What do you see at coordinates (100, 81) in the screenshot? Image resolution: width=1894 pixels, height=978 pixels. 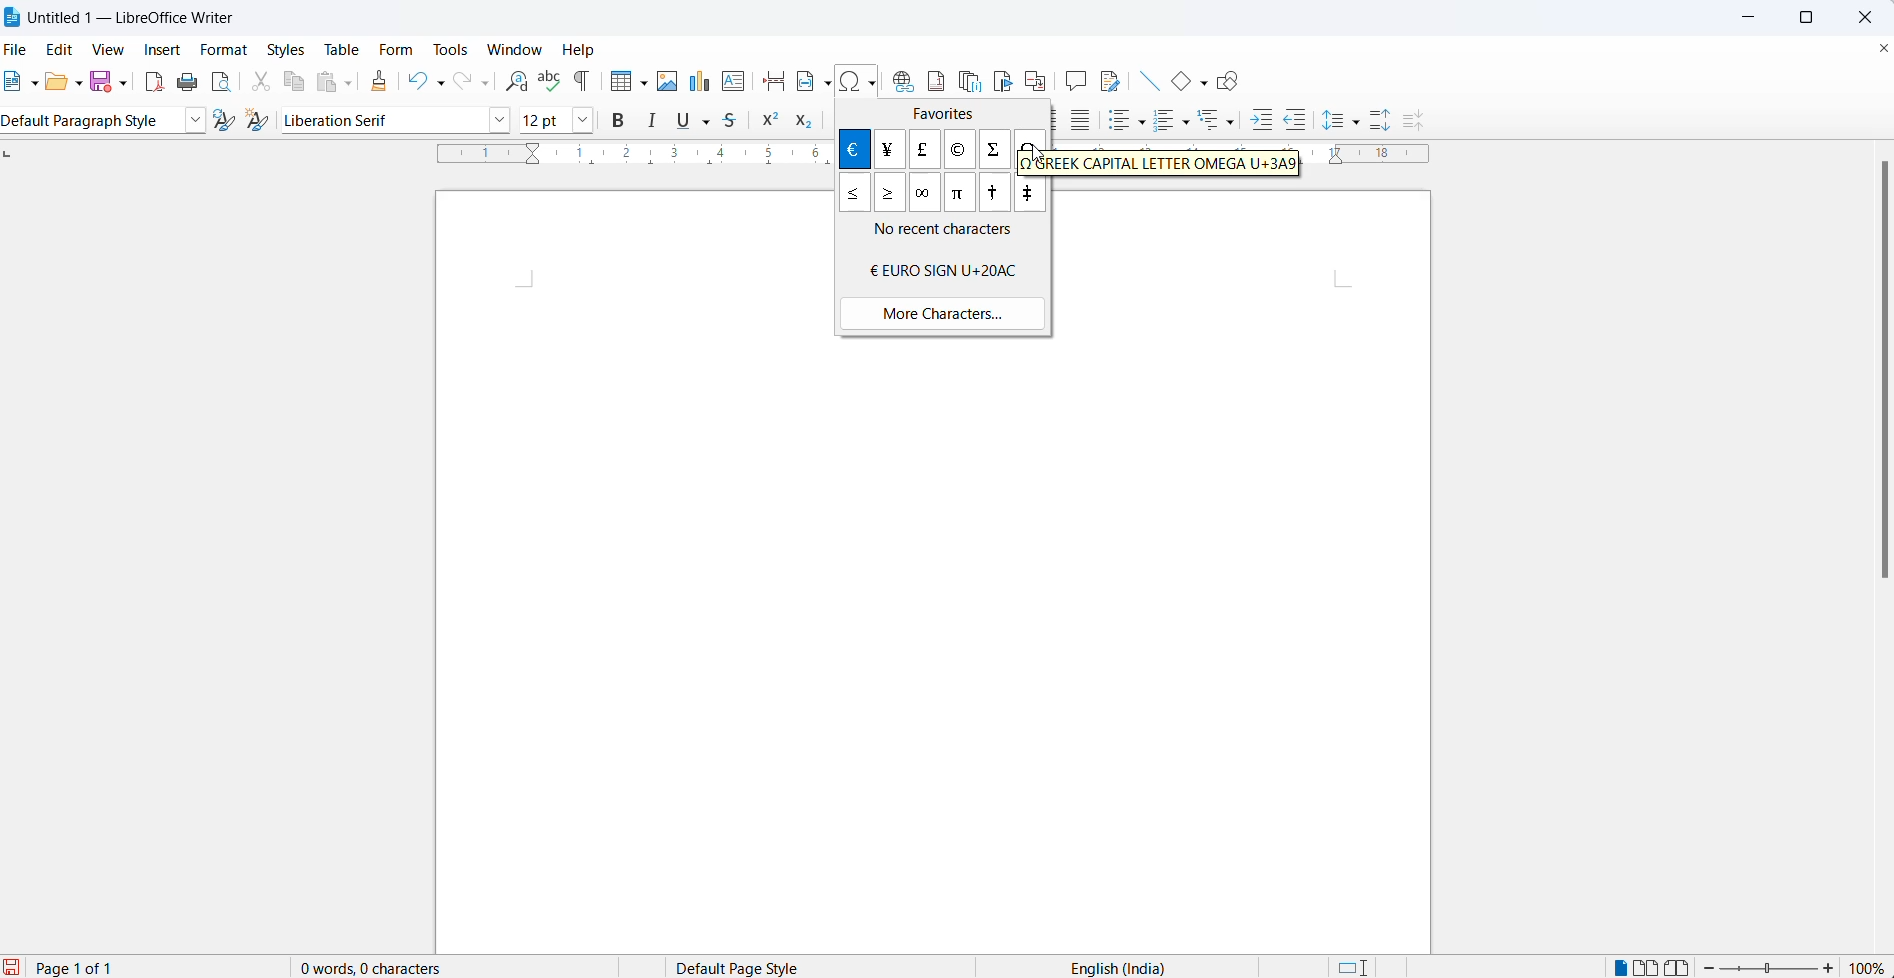 I see `save` at bounding box center [100, 81].